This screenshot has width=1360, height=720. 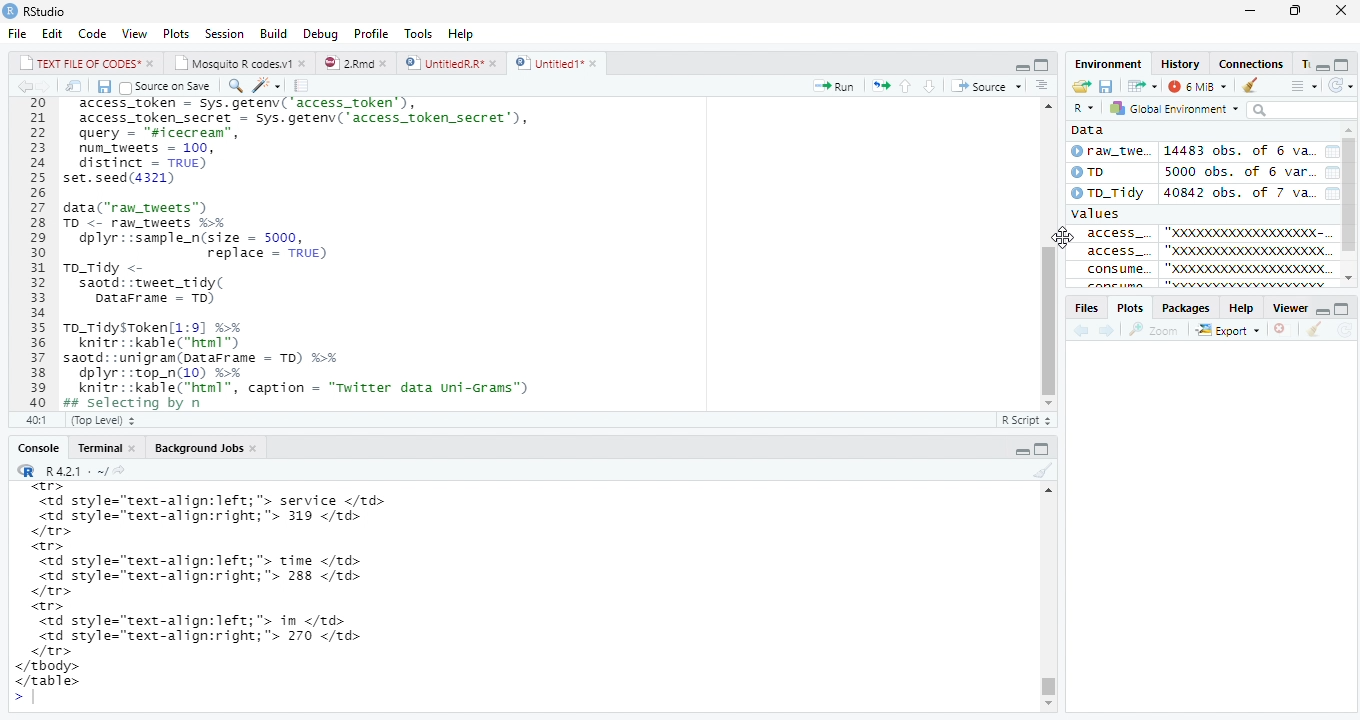 I want to click on code tools, so click(x=271, y=85).